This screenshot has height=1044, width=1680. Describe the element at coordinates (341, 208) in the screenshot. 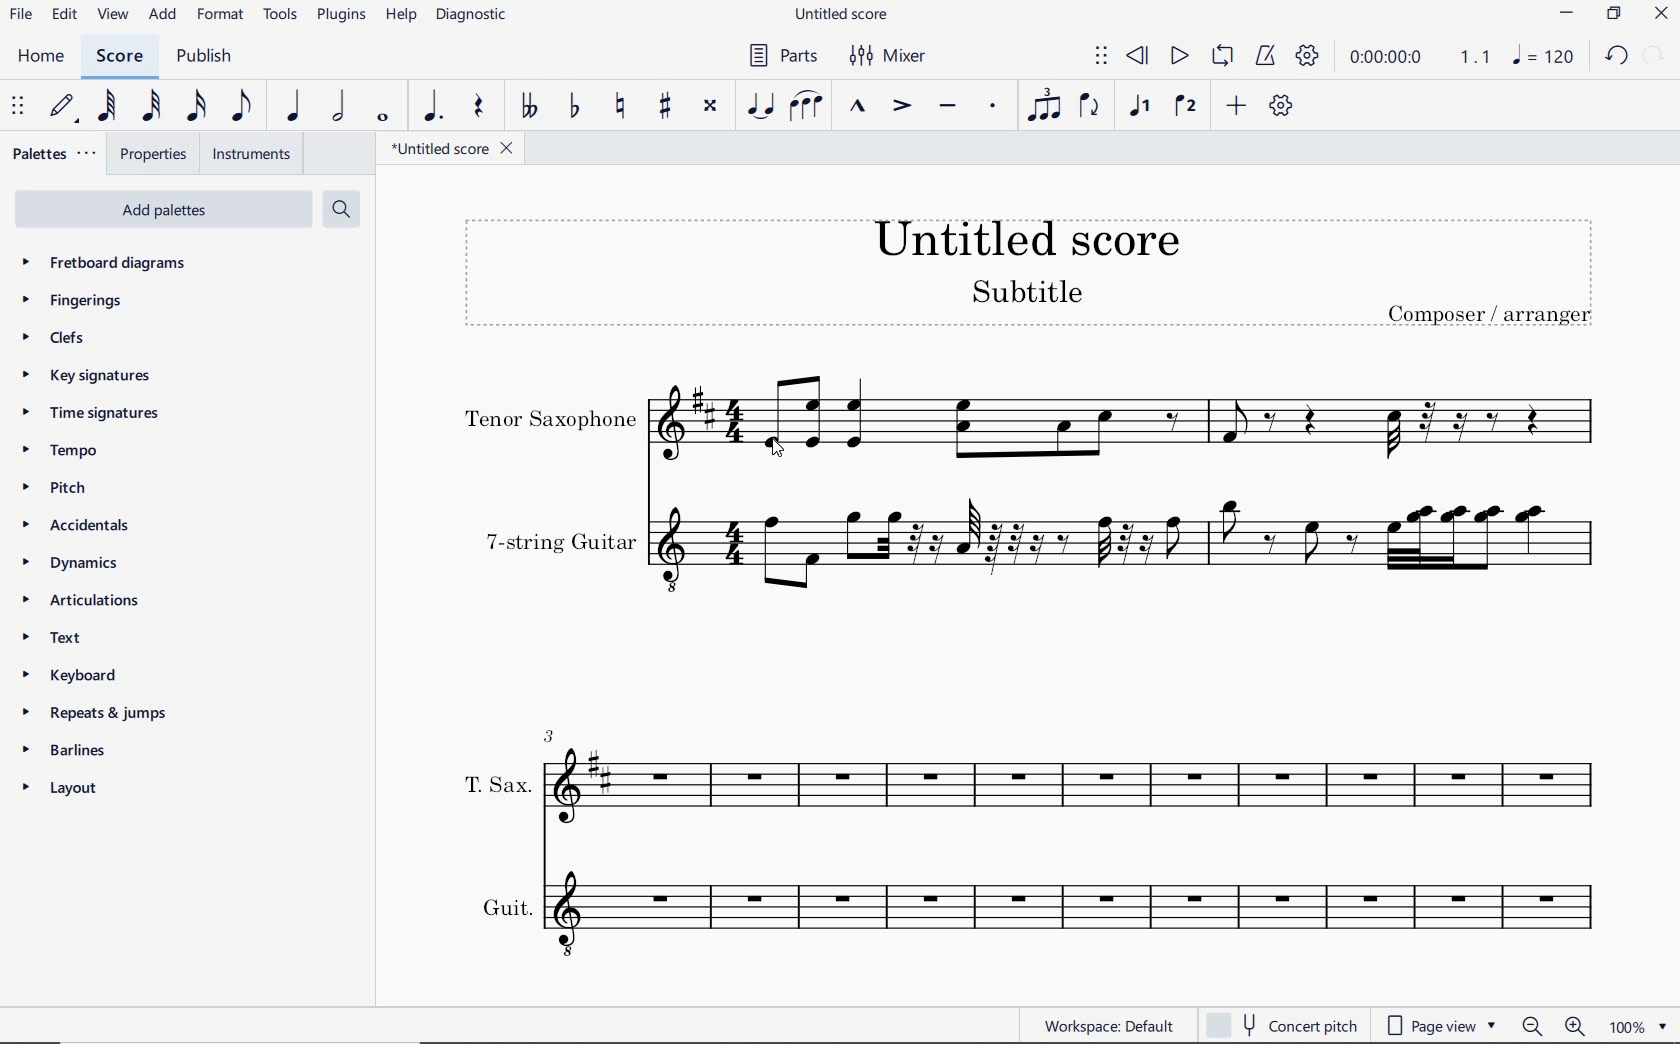

I see `SEARCH PALETTES` at that location.